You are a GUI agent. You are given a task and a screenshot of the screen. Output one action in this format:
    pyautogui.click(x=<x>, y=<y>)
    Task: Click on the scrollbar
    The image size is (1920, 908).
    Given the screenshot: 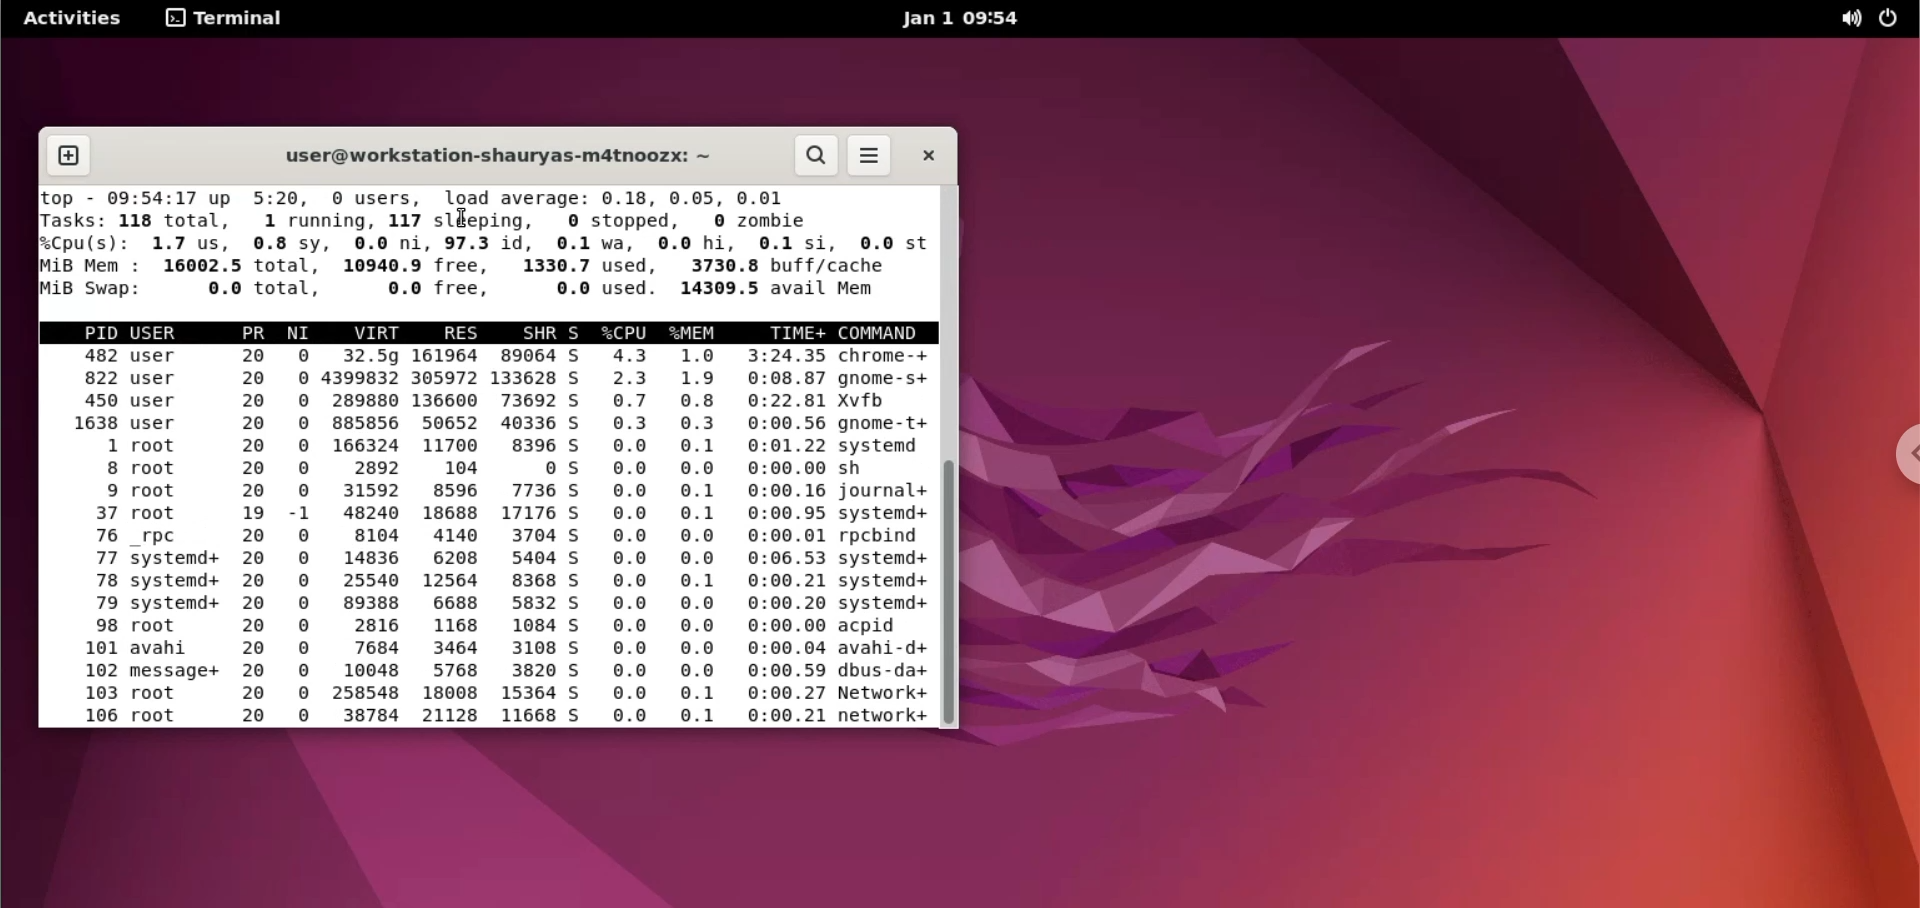 What is the action you would take?
    pyautogui.click(x=951, y=592)
    